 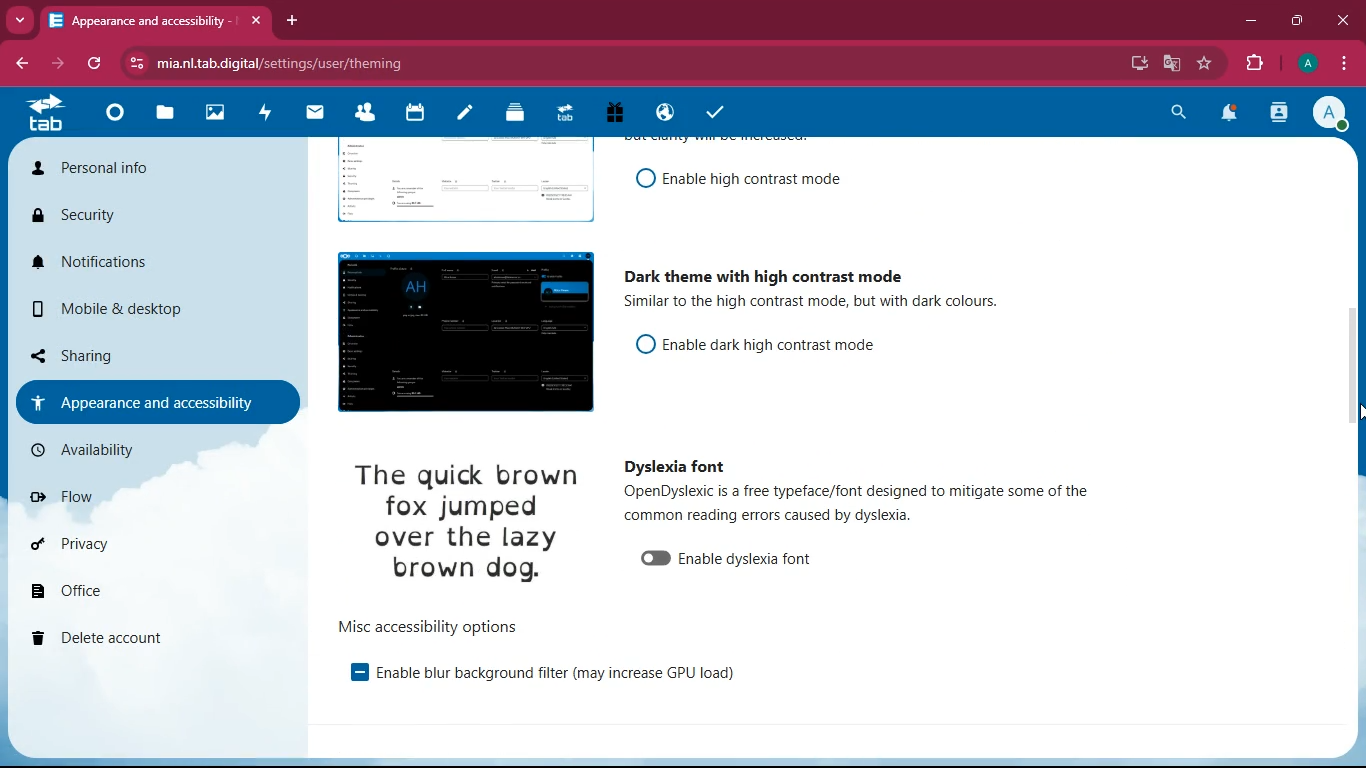 What do you see at coordinates (1170, 63) in the screenshot?
I see `google translate` at bounding box center [1170, 63].